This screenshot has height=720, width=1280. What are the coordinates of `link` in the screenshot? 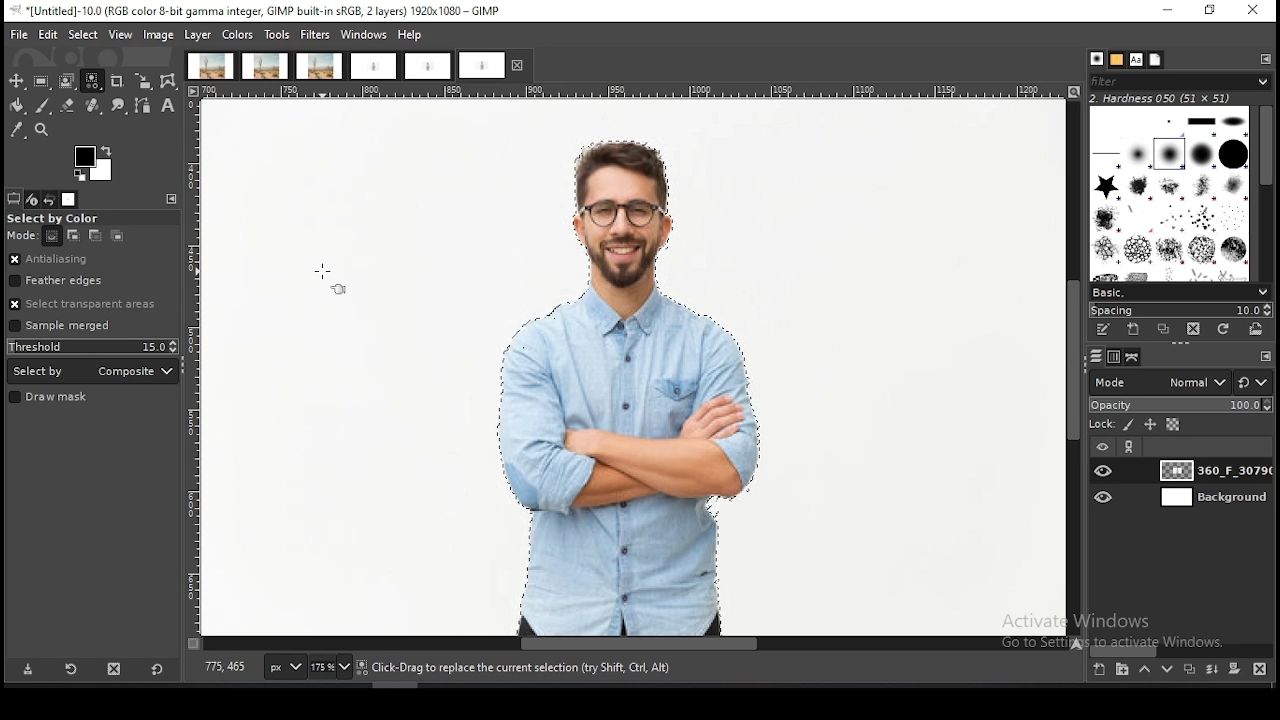 It's located at (1130, 447).